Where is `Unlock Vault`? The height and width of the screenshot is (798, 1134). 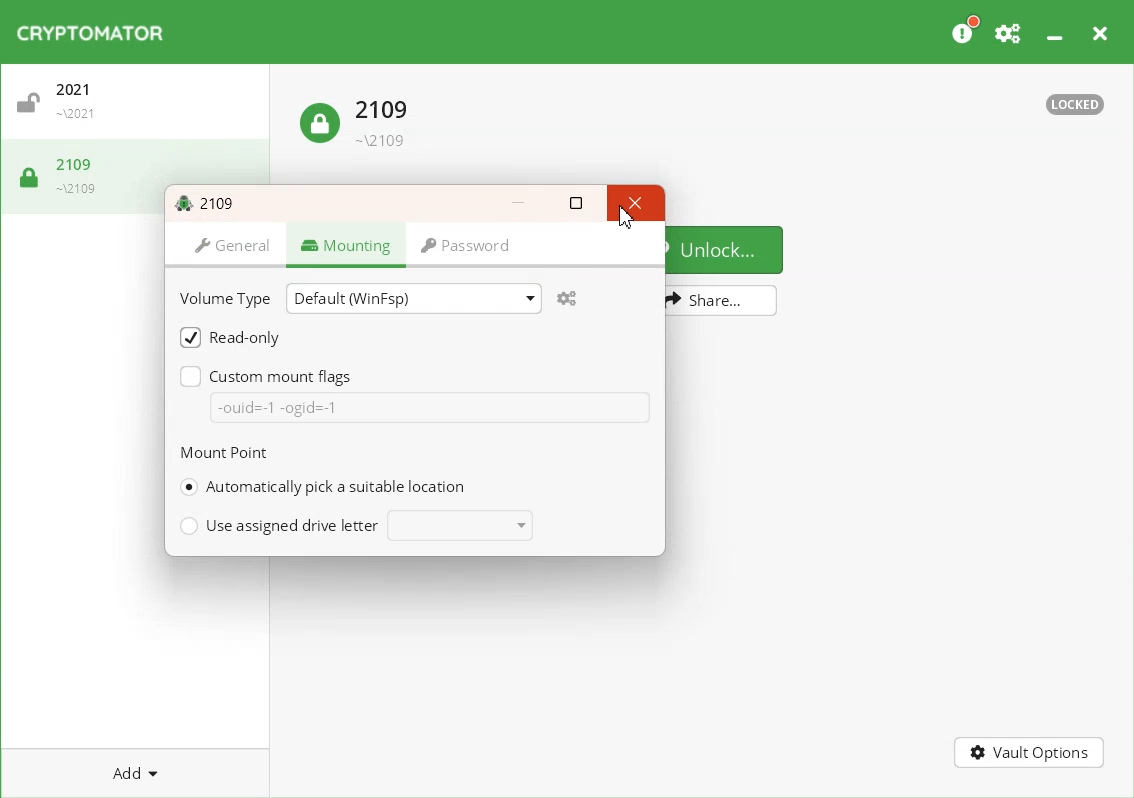
Unlock Vault is located at coordinates (140, 106).